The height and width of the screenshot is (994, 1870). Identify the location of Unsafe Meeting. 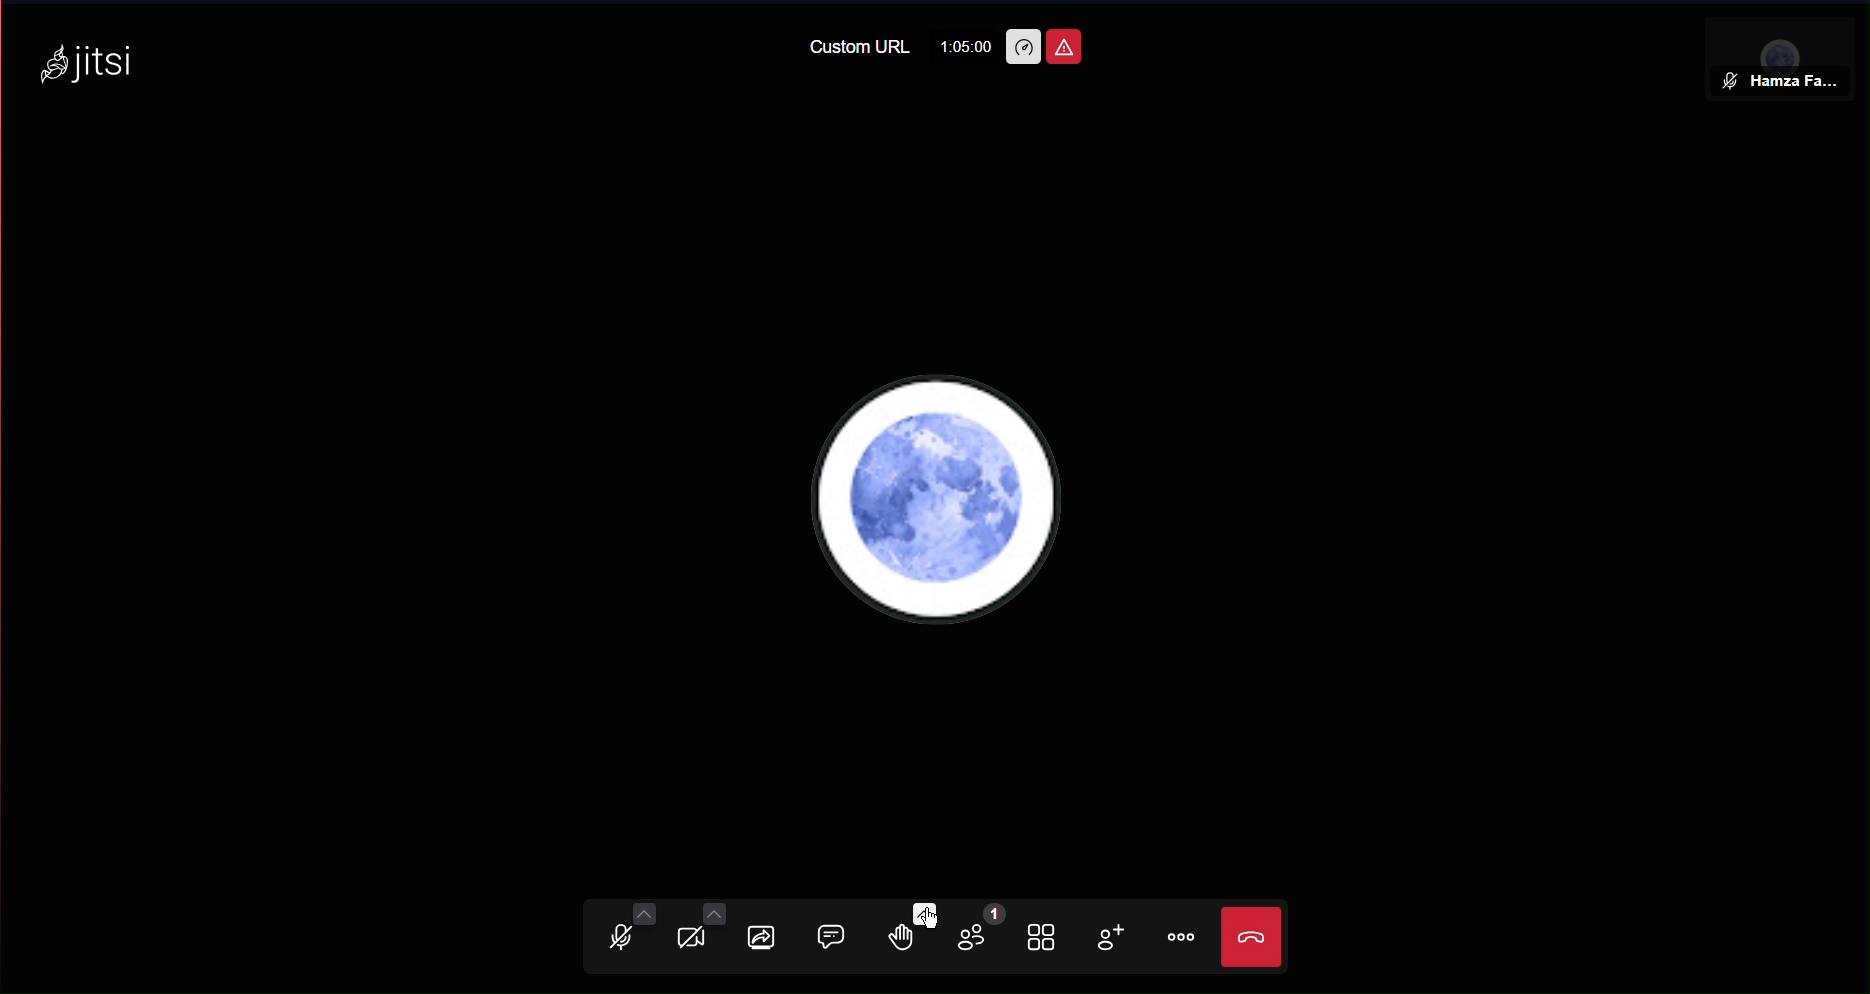
(1063, 47).